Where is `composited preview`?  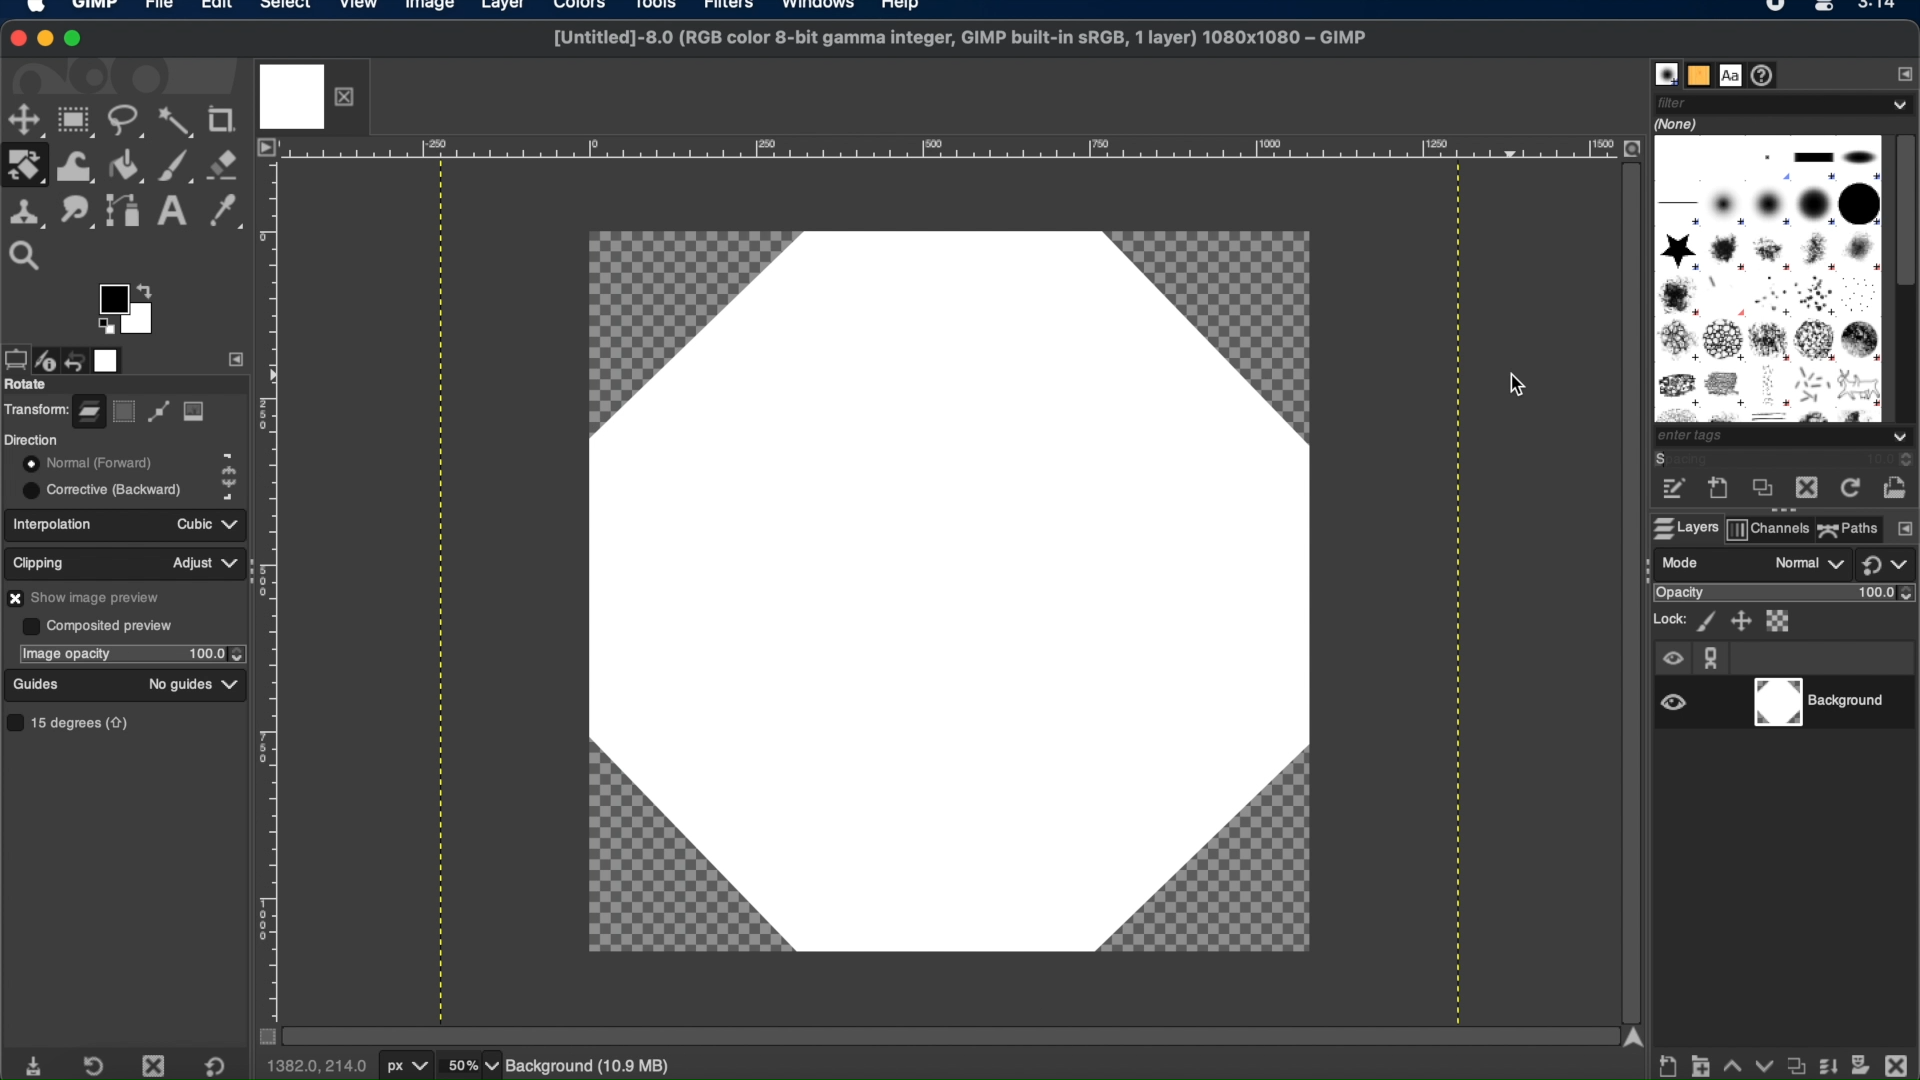
composited preview is located at coordinates (97, 625).